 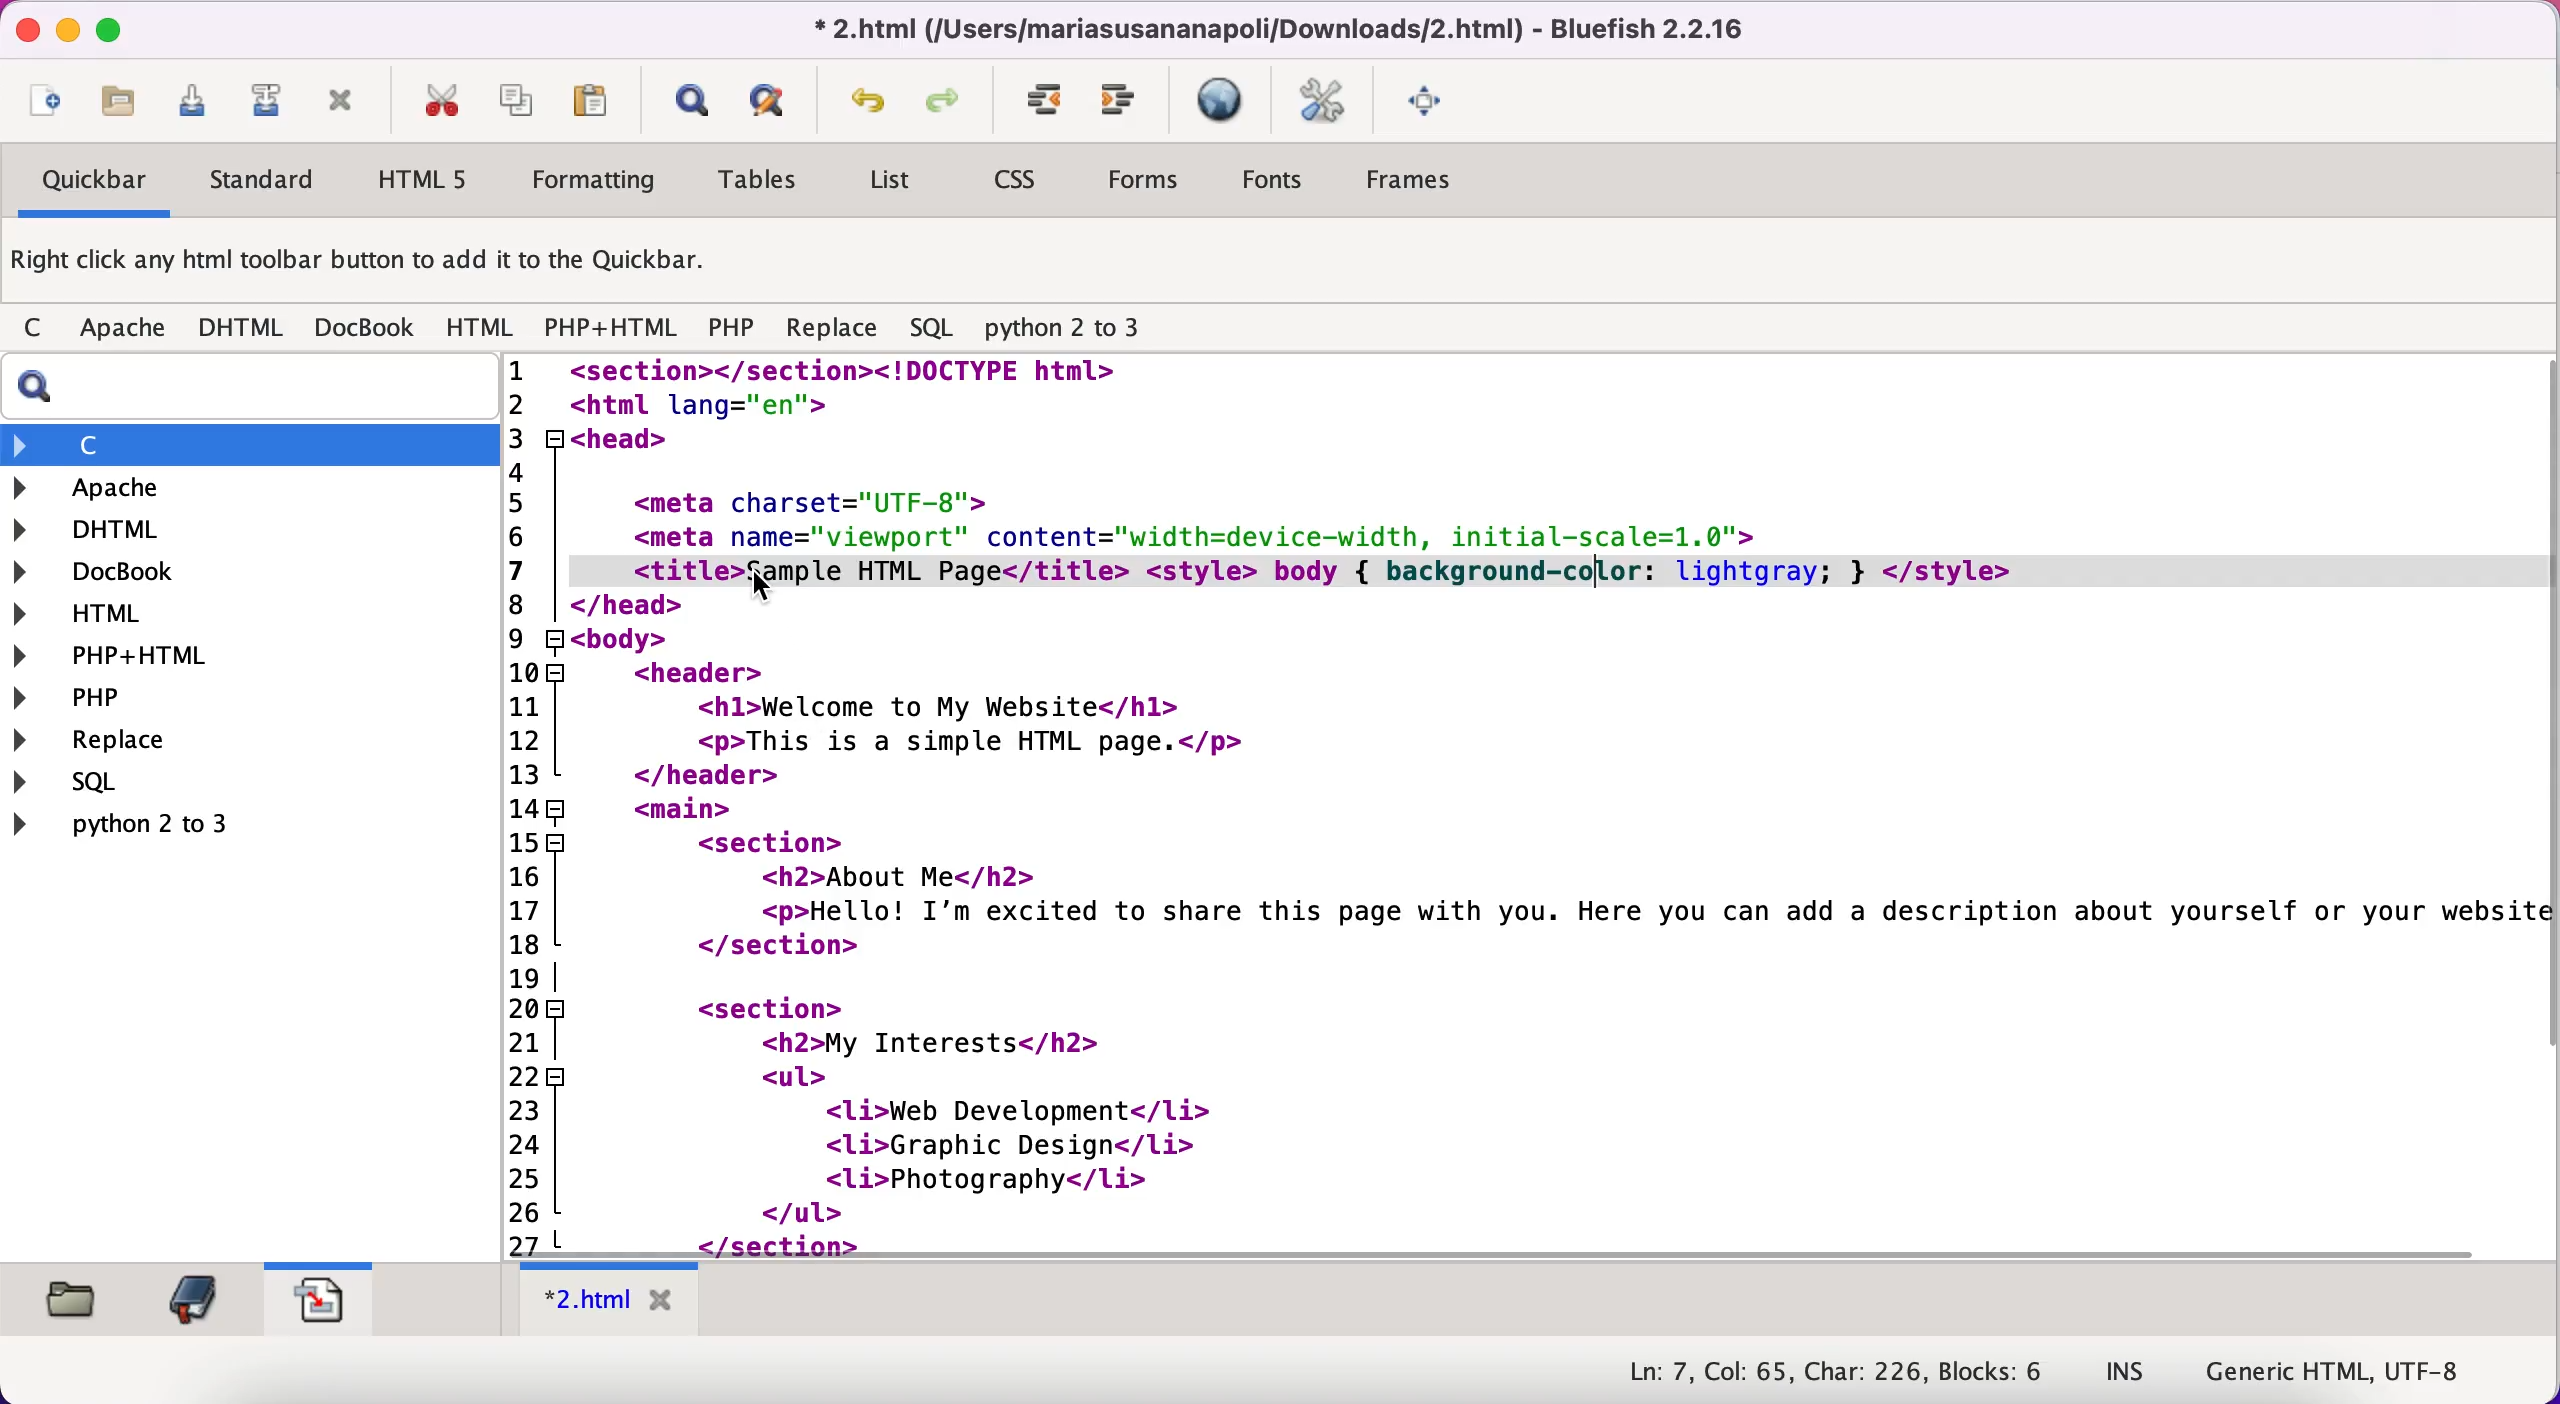 I want to click on apache, so click(x=126, y=332).